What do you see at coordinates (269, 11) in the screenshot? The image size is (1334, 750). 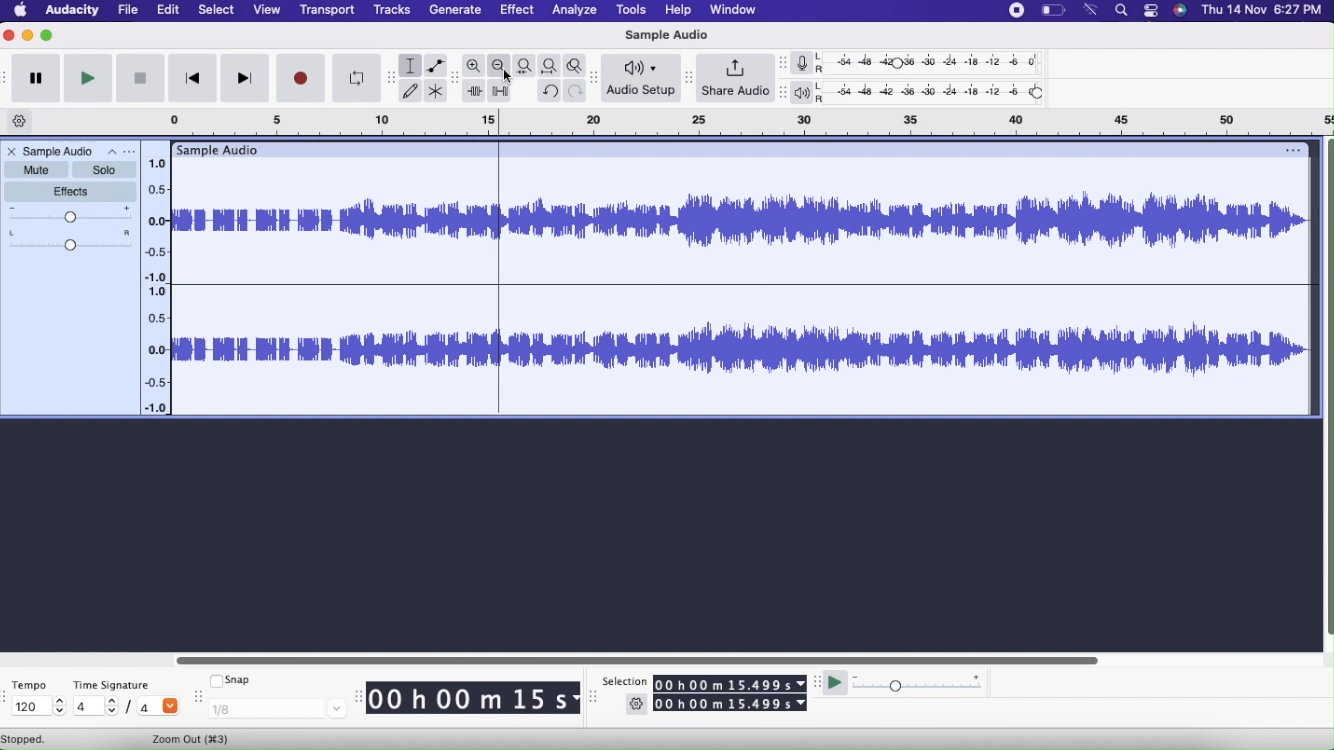 I see `View` at bounding box center [269, 11].